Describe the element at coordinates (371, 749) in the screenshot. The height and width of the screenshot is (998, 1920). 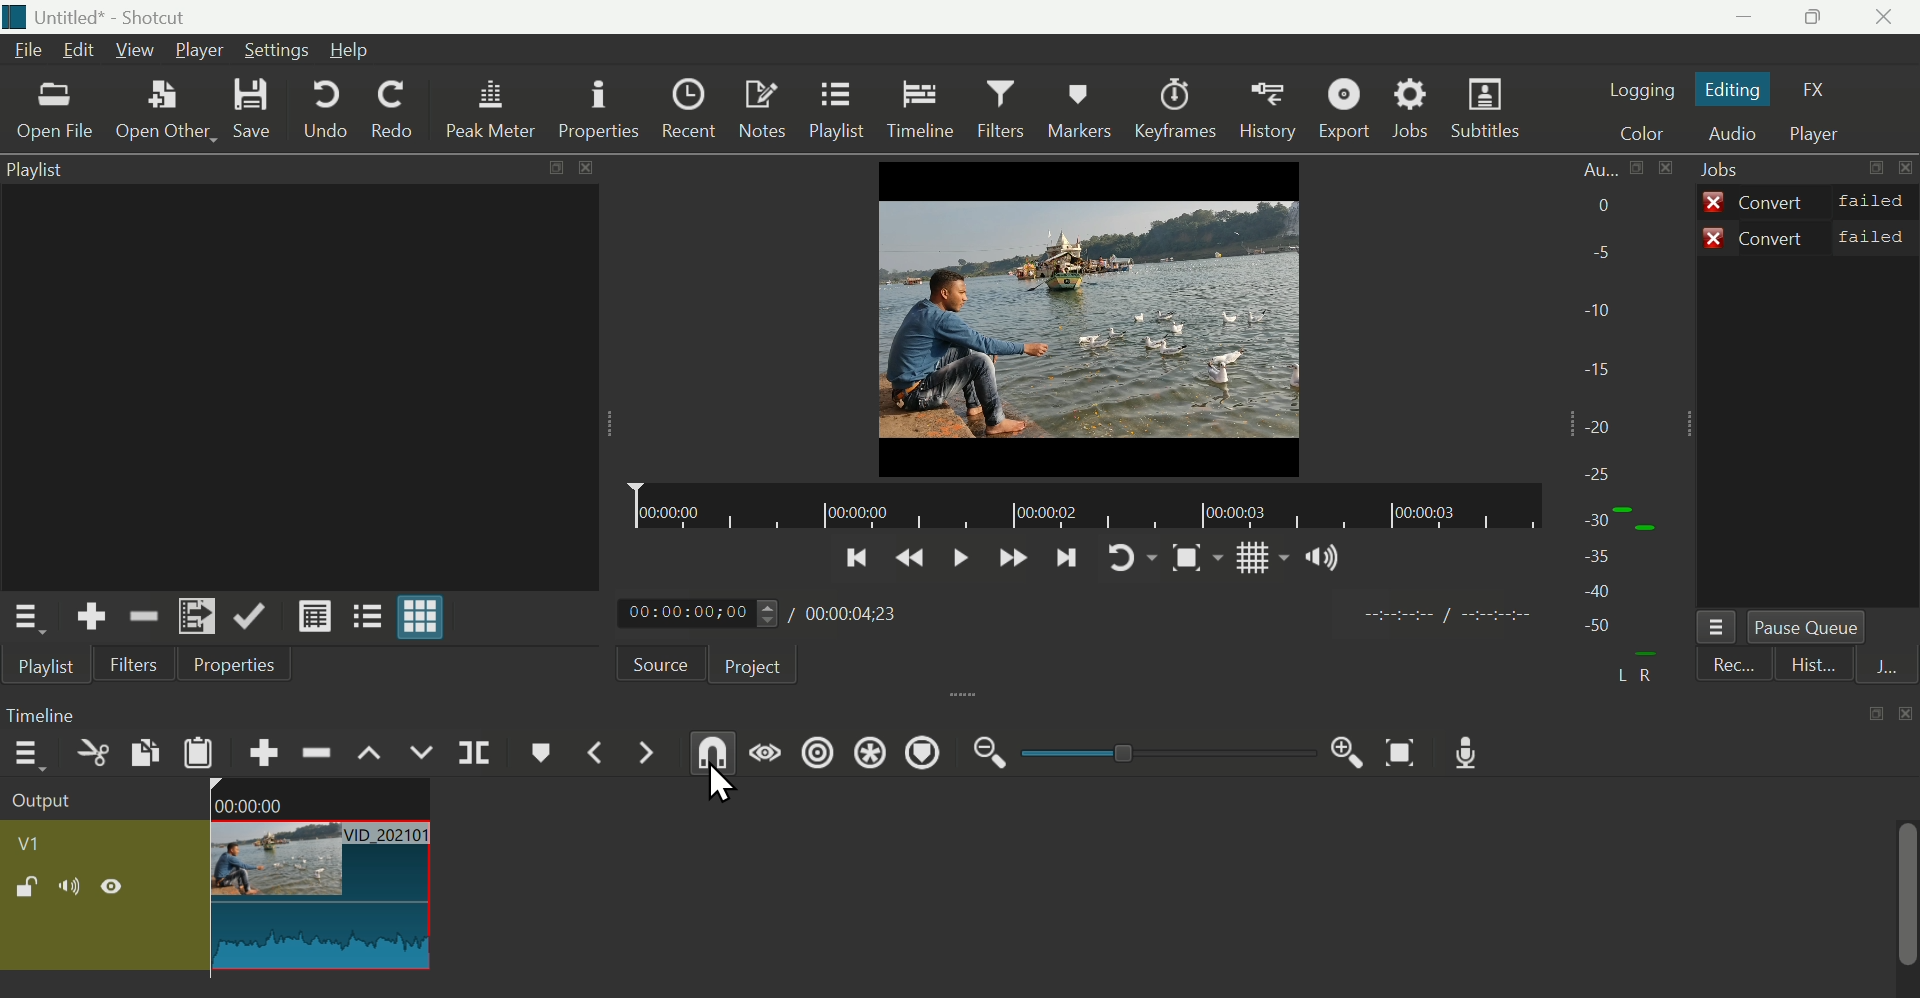
I see `Lift` at that location.